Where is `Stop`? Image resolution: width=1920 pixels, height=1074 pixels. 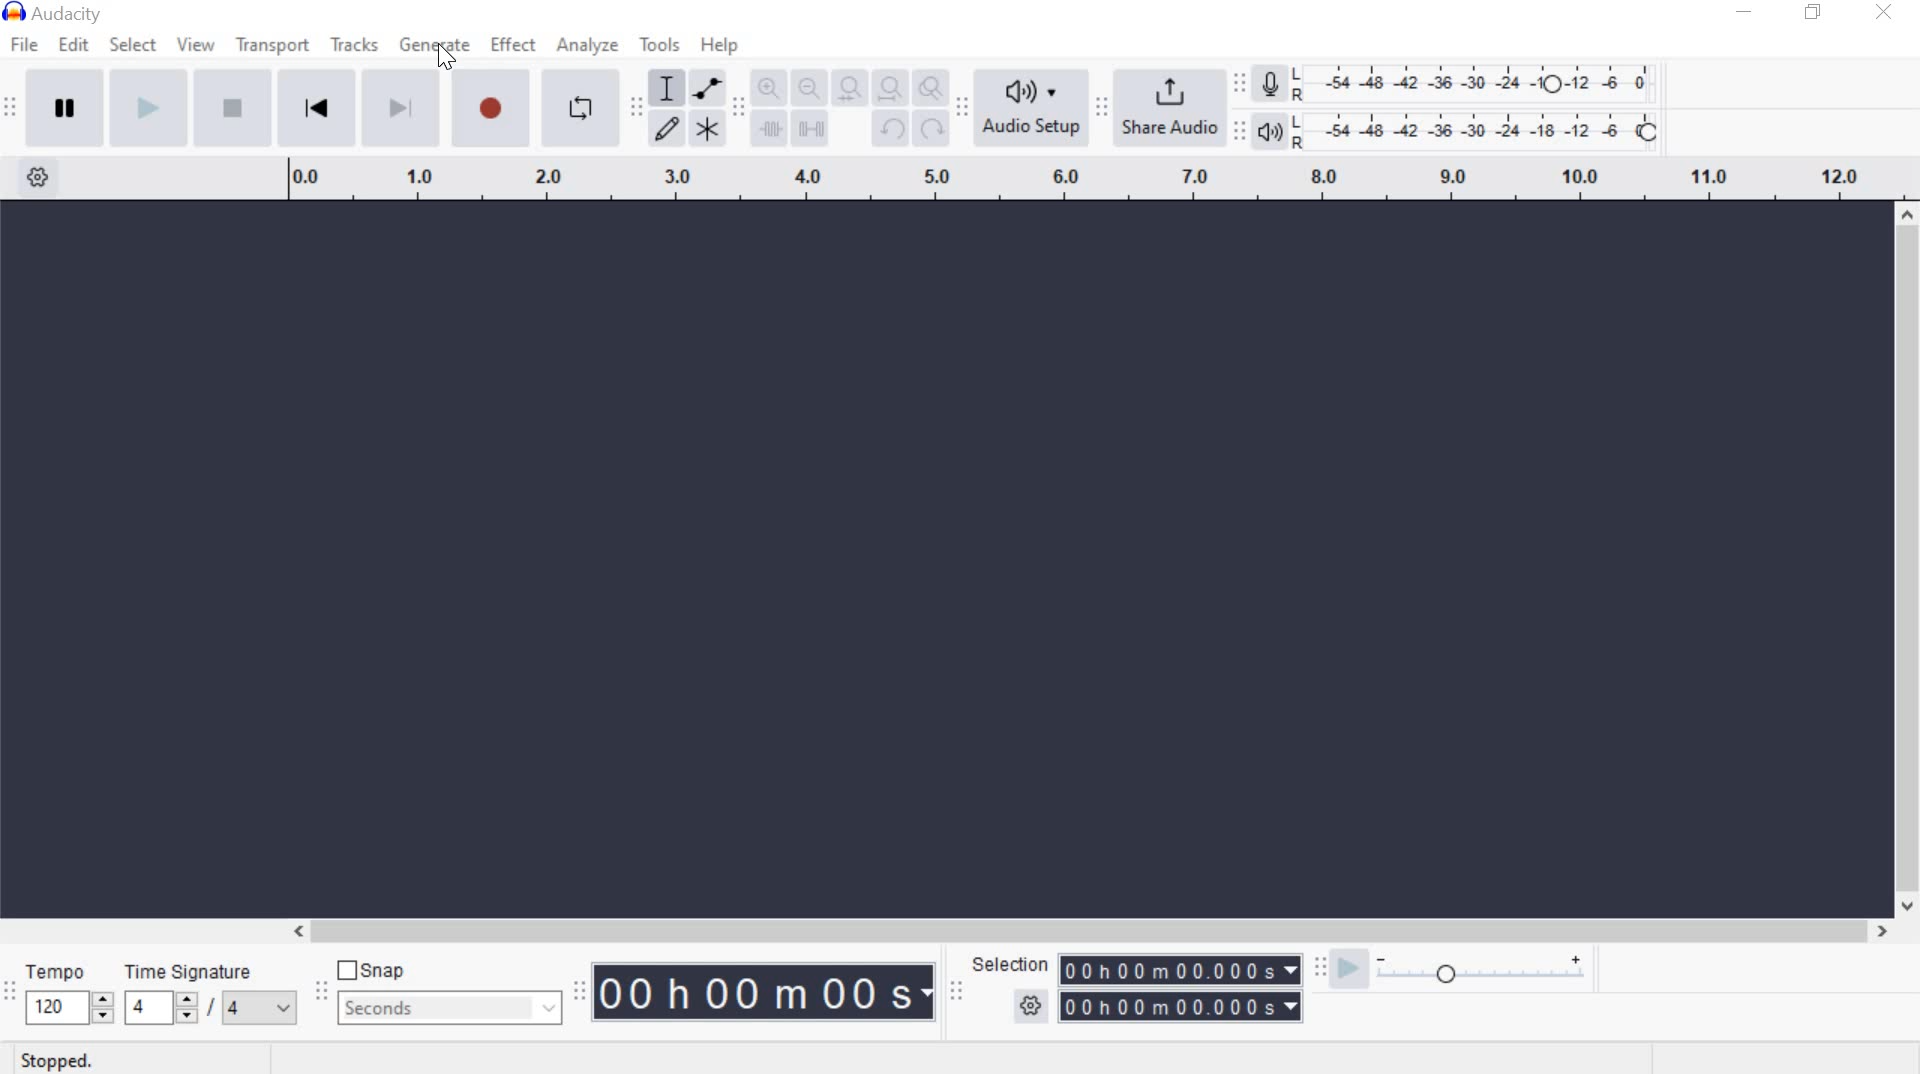 Stop is located at coordinates (228, 107).